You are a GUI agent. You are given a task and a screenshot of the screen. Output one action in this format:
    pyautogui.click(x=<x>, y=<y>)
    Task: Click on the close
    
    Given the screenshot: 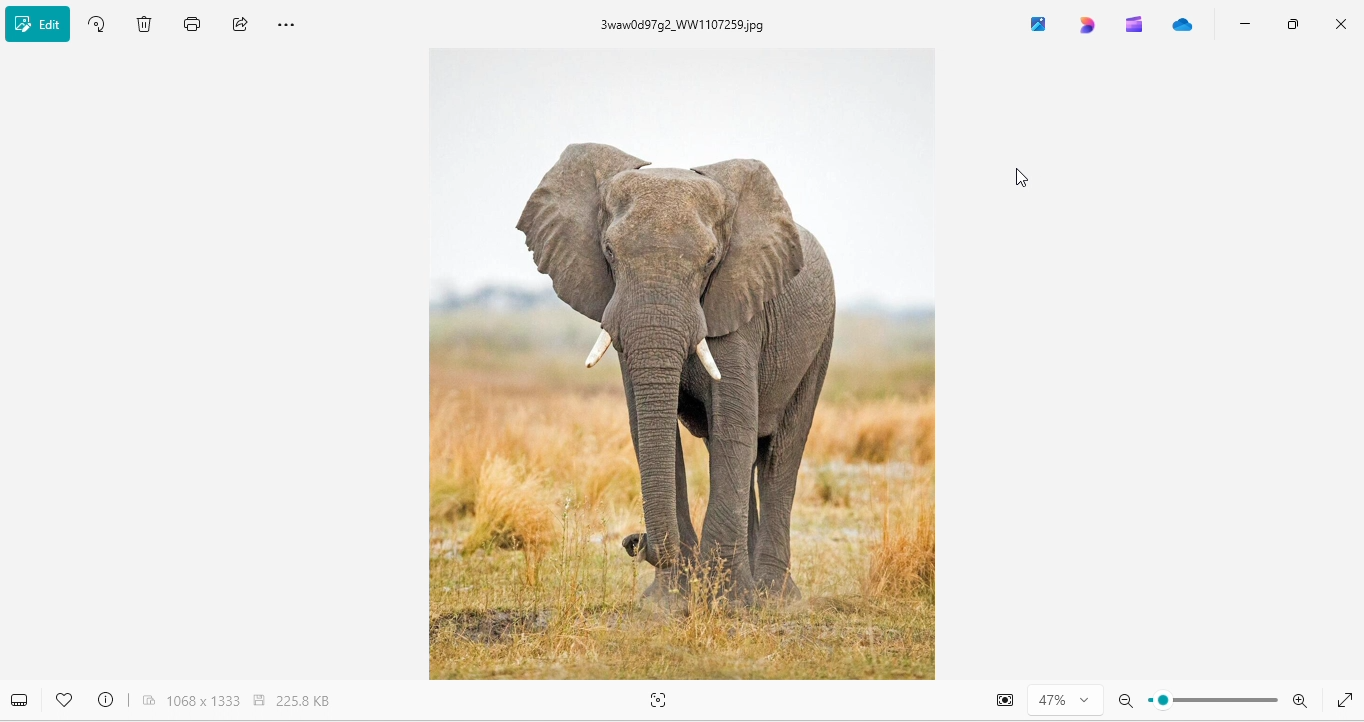 What is the action you would take?
    pyautogui.click(x=1341, y=20)
    